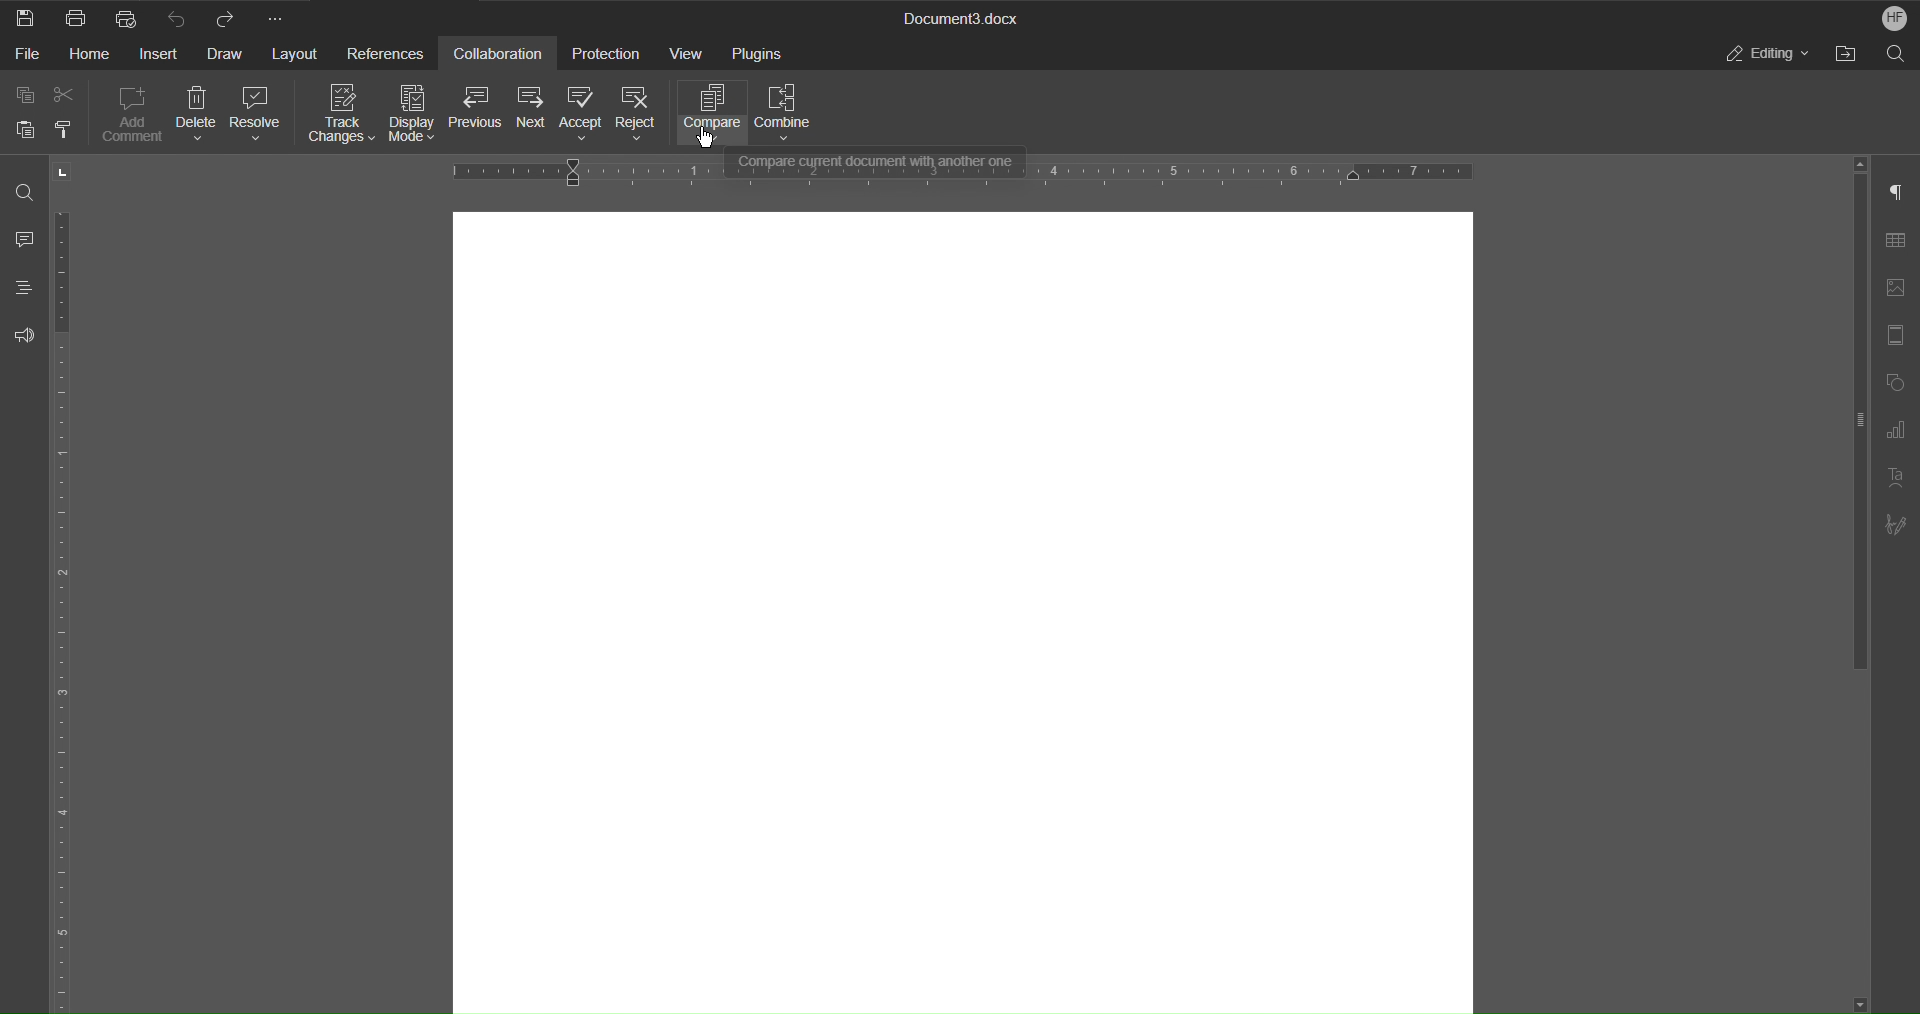 The image size is (1920, 1014). What do you see at coordinates (760, 52) in the screenshot?
I see `Plugins` at bounding box center [760, 52].